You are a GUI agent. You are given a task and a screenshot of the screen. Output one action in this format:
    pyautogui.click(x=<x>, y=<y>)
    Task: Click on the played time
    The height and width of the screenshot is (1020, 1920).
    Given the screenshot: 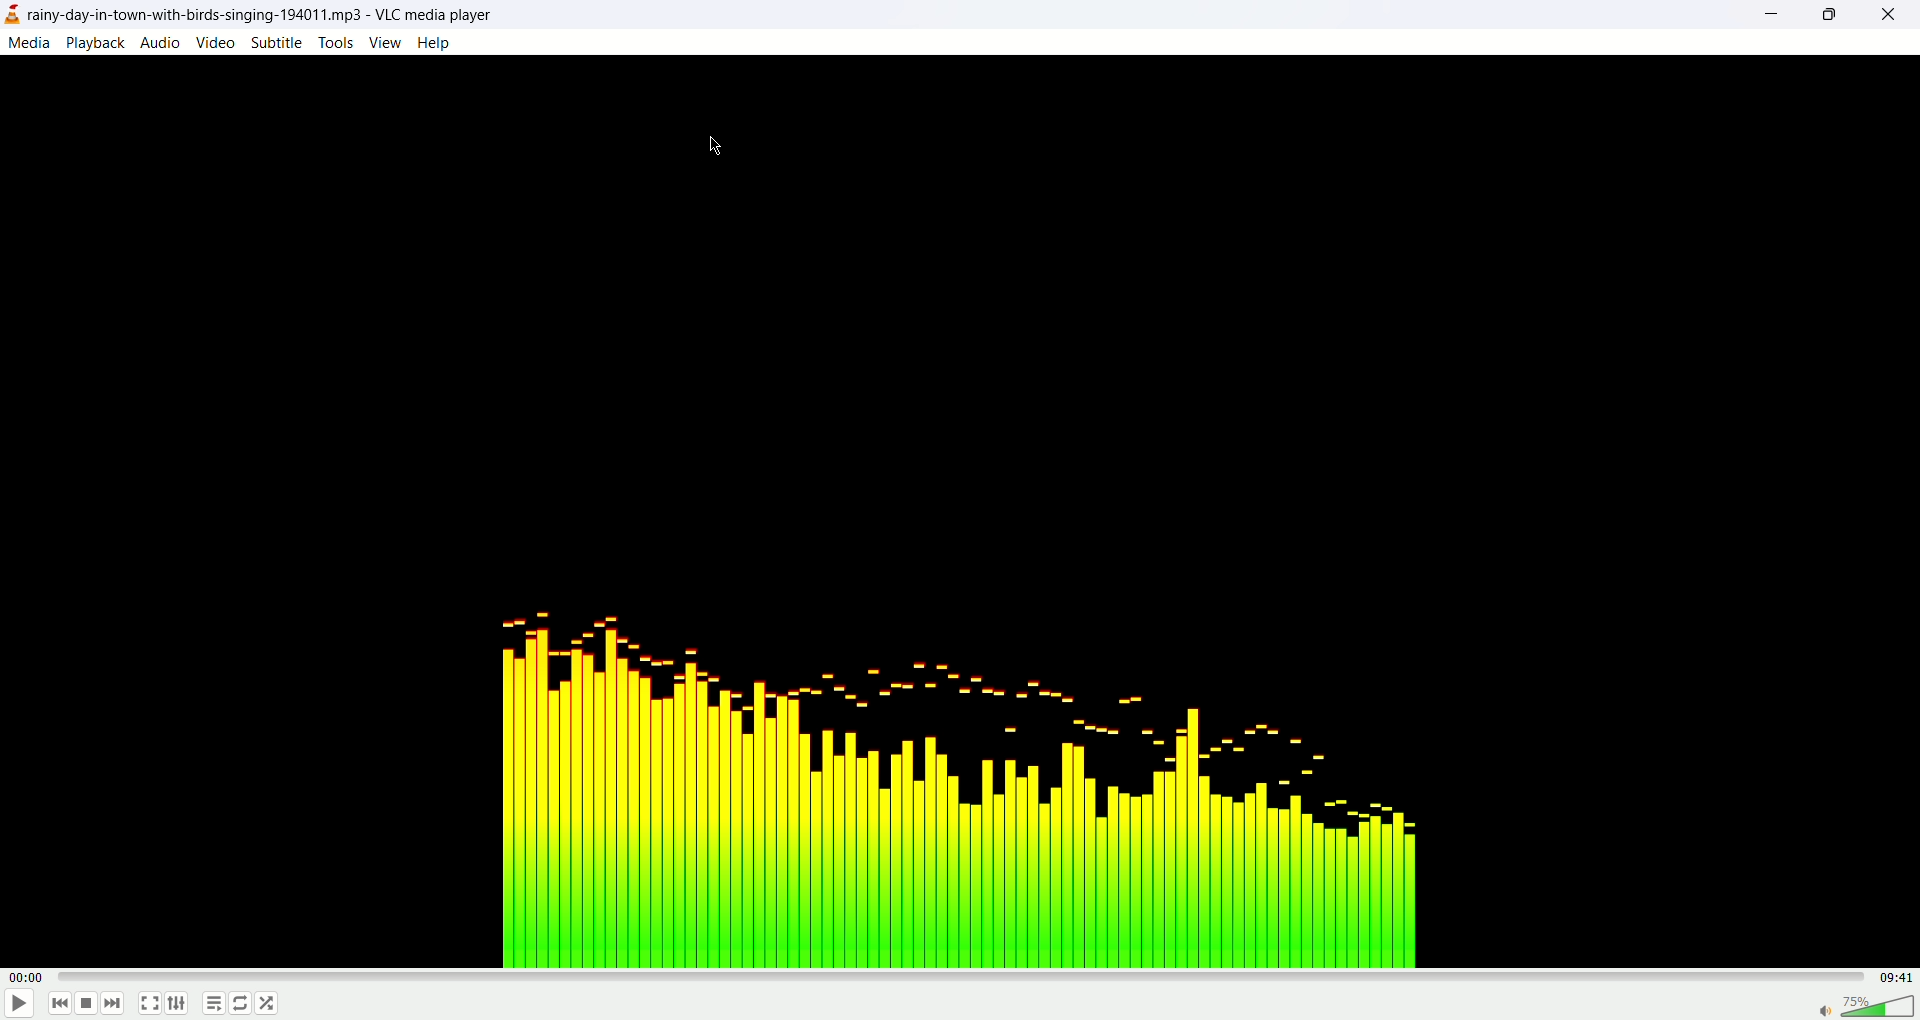 What is the action you would take?
    pyautogui.click(x=30, y=978)
    